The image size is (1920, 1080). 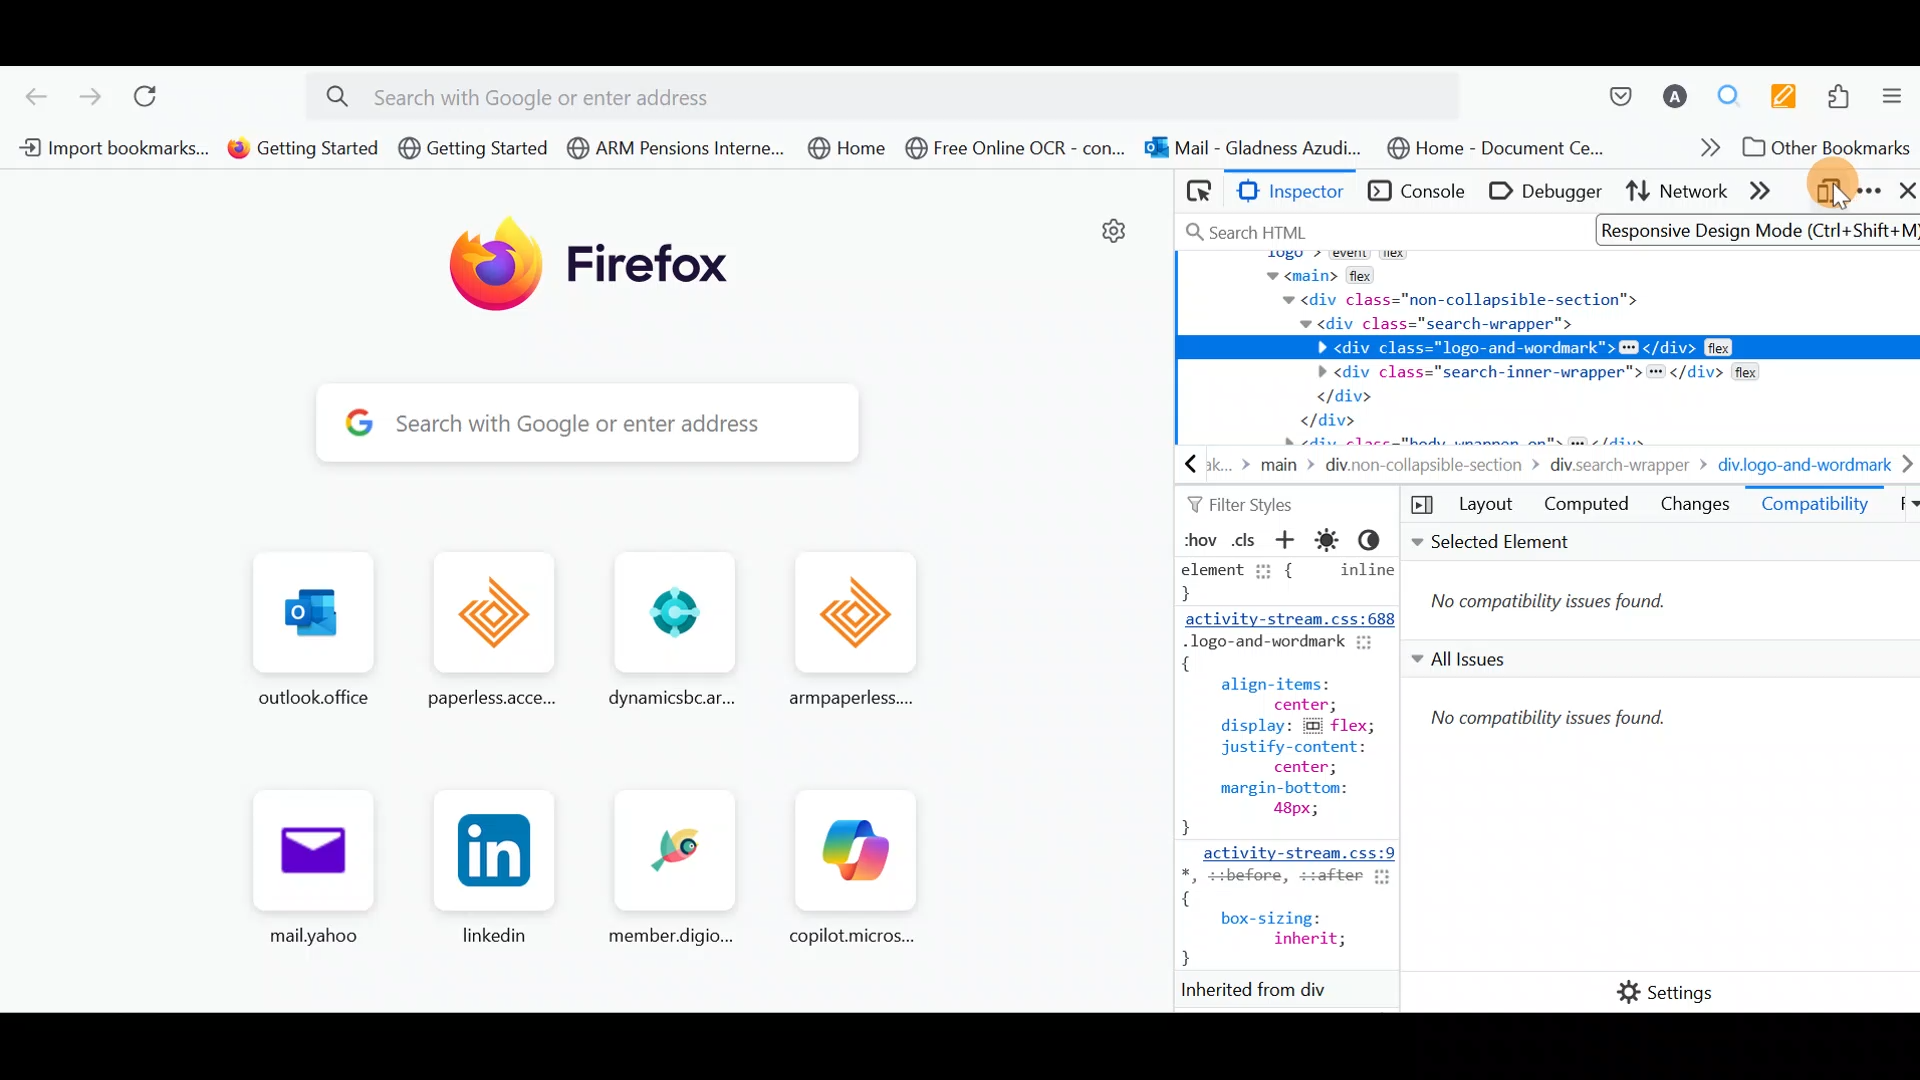 I want to click on Layout, so click(x=1466, y=505).